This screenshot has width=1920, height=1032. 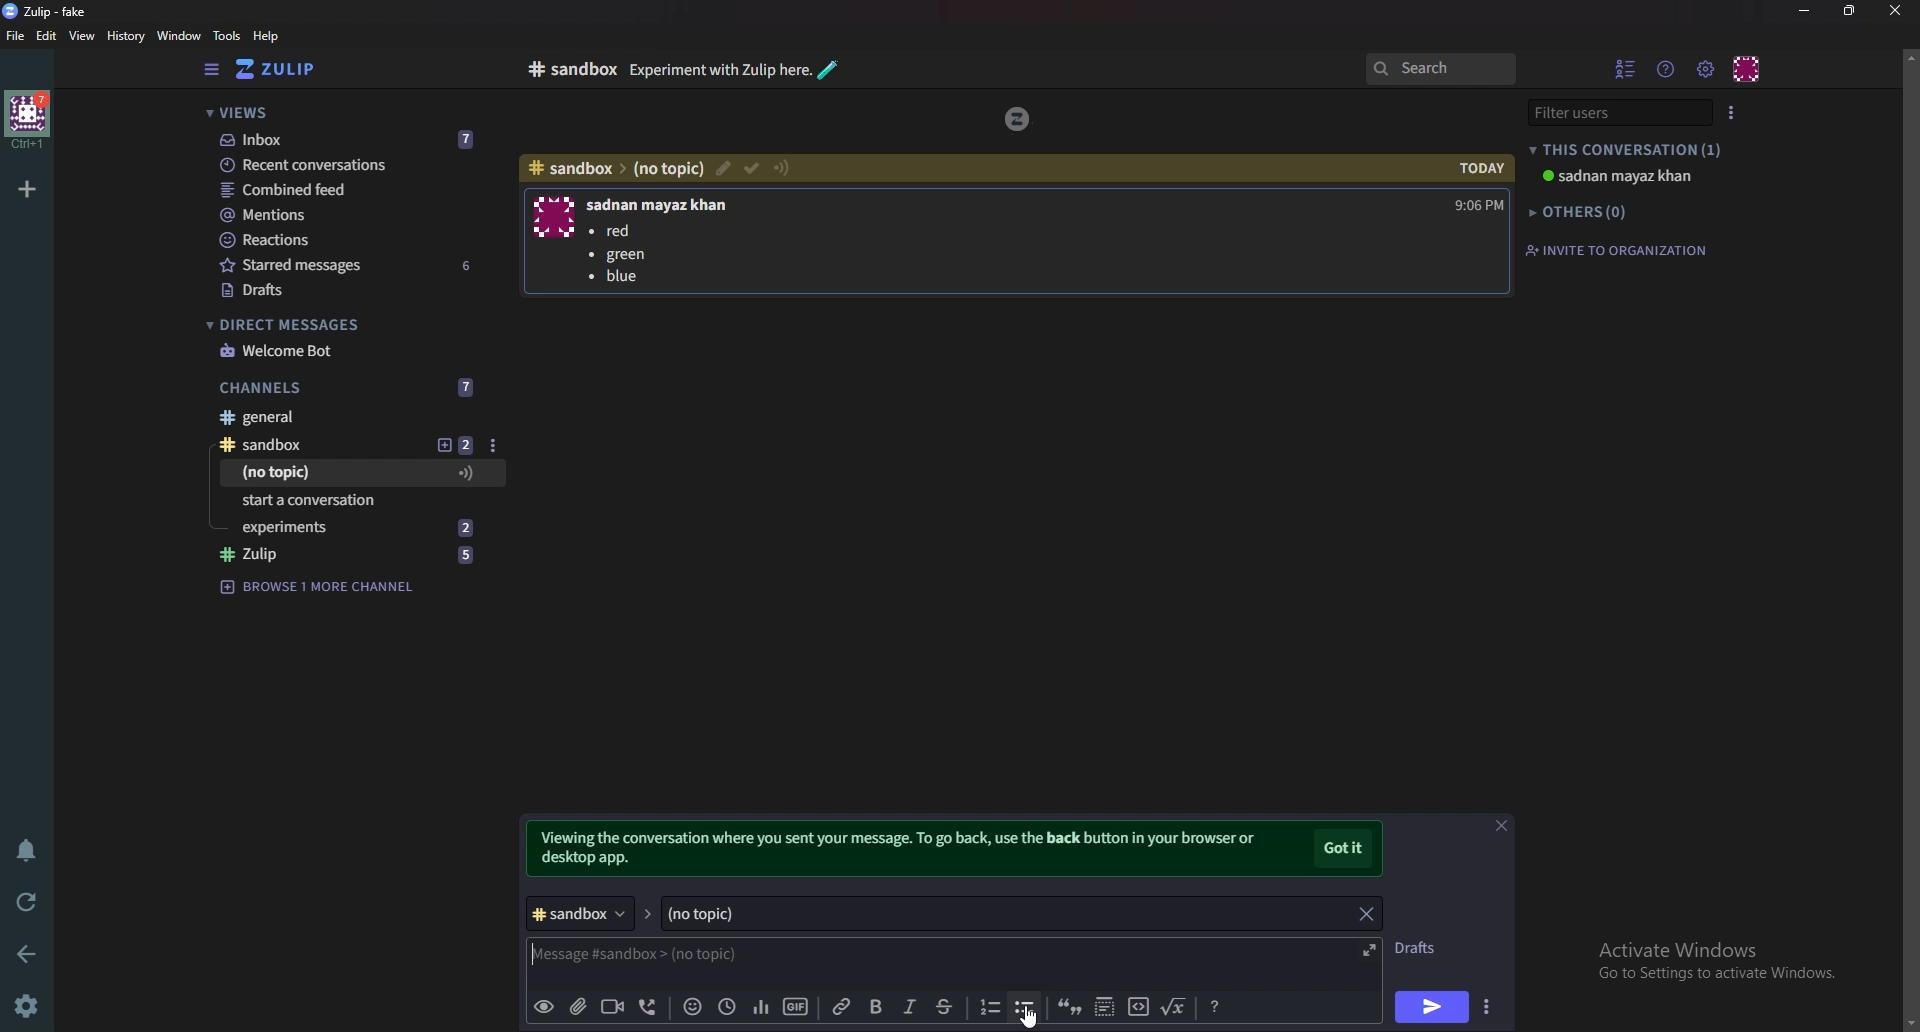 I want to click on code, so click(x=1138, y=1005).